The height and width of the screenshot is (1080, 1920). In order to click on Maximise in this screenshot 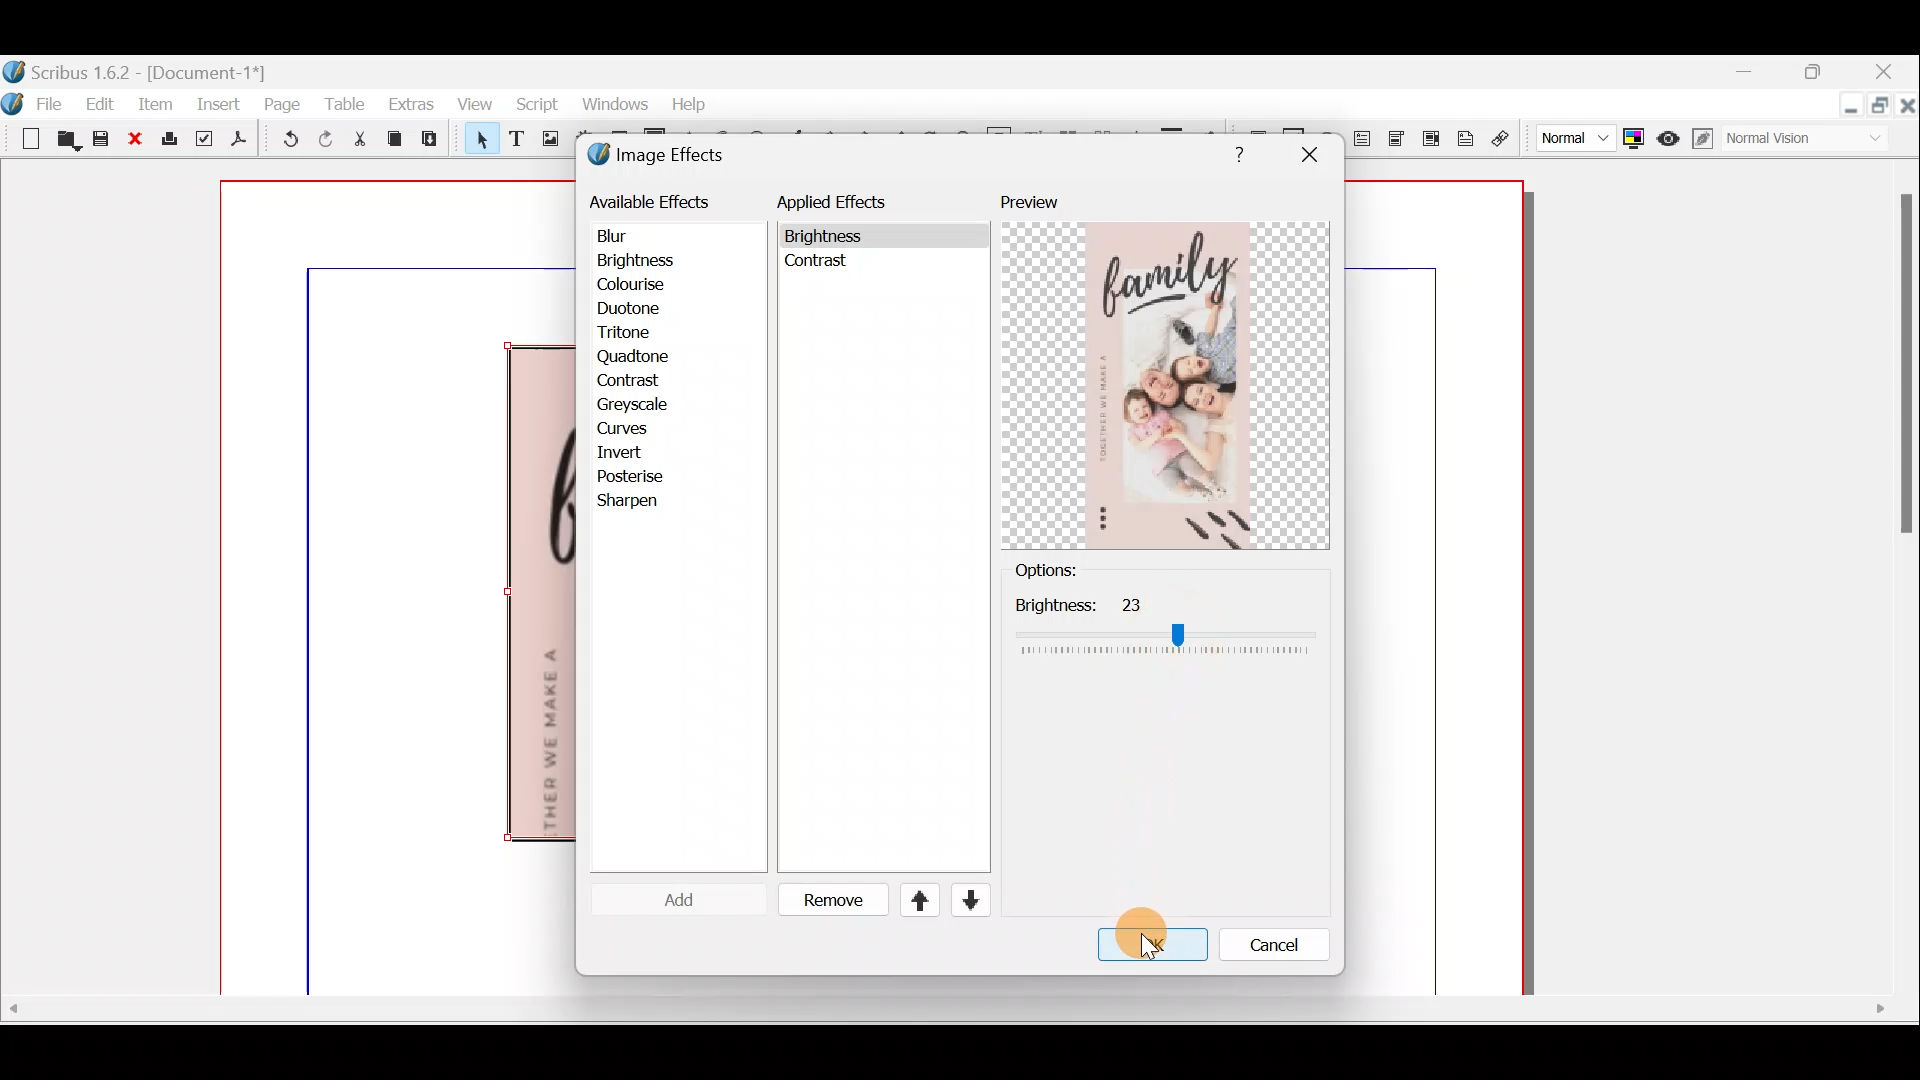, I will do `click(1882, 108)`.